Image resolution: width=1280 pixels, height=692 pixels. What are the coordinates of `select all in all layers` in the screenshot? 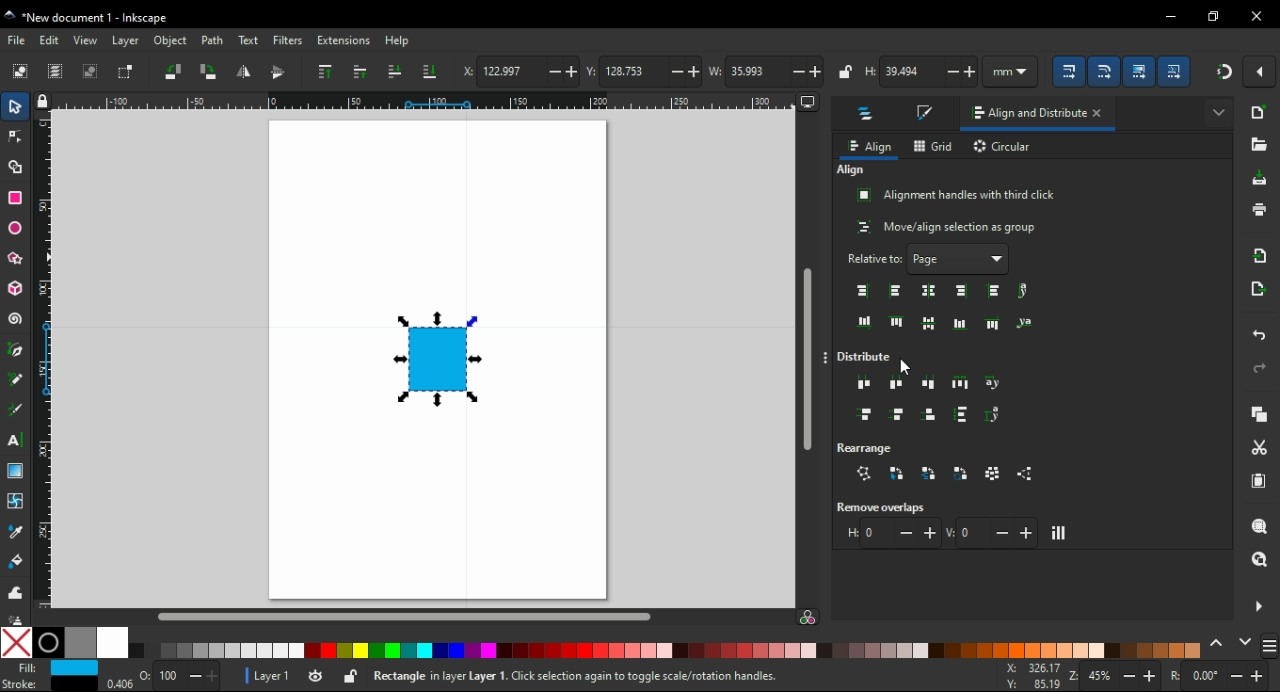 It's located at (56, 71).